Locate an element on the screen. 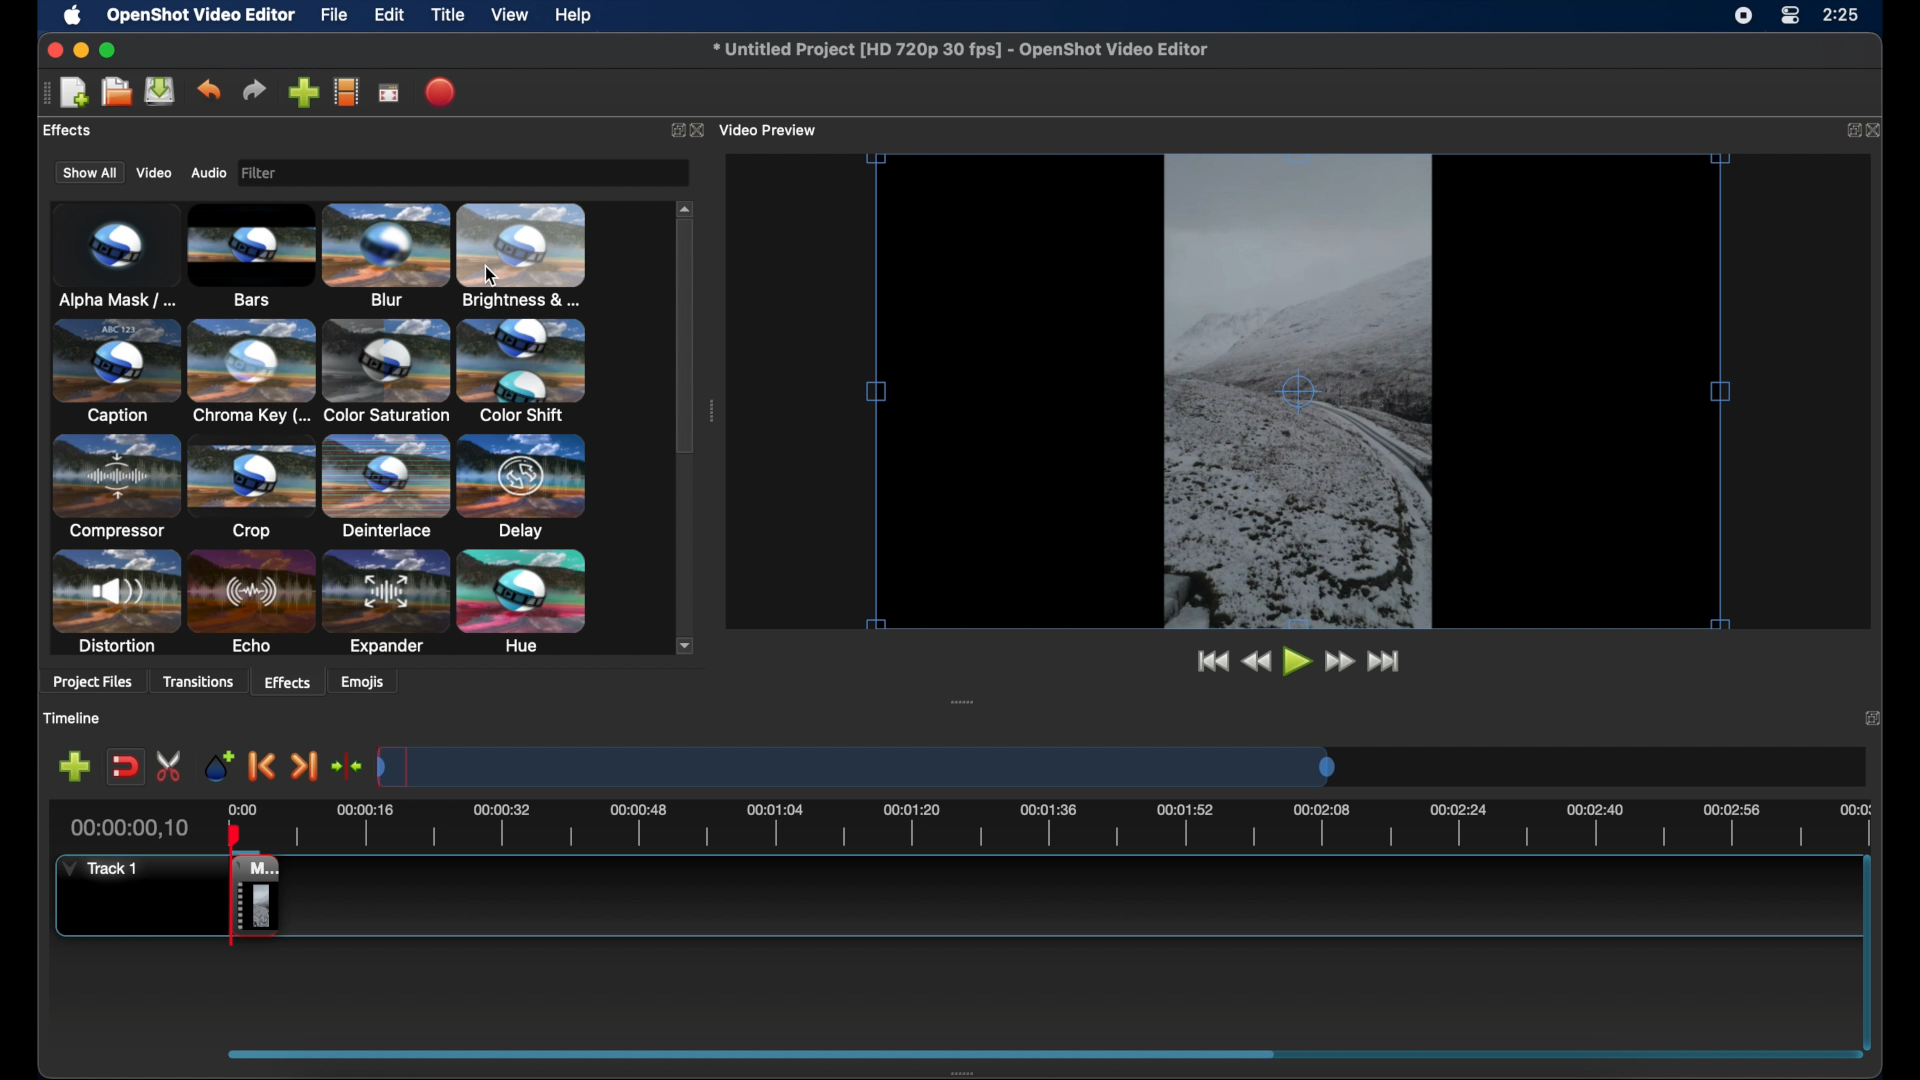  video is located at coordinates (154, 173).